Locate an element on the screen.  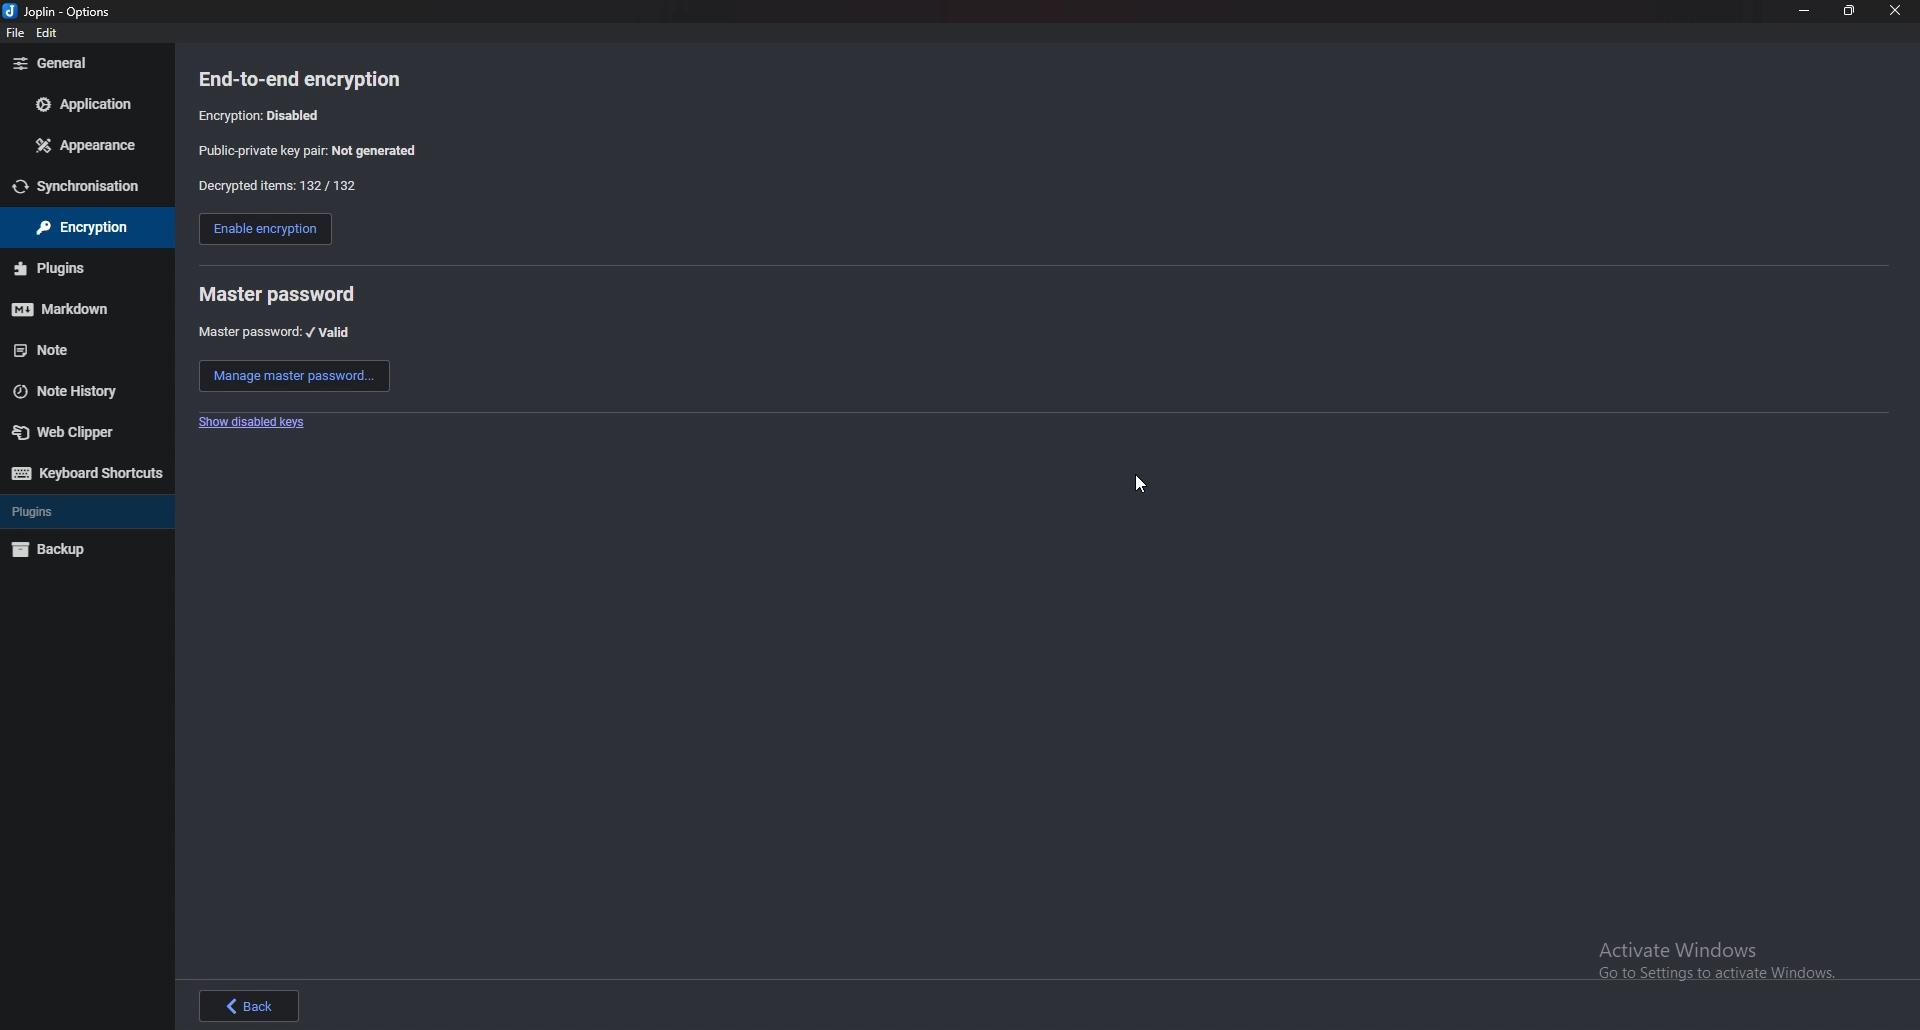
back is located at coordinates (250, 1005).